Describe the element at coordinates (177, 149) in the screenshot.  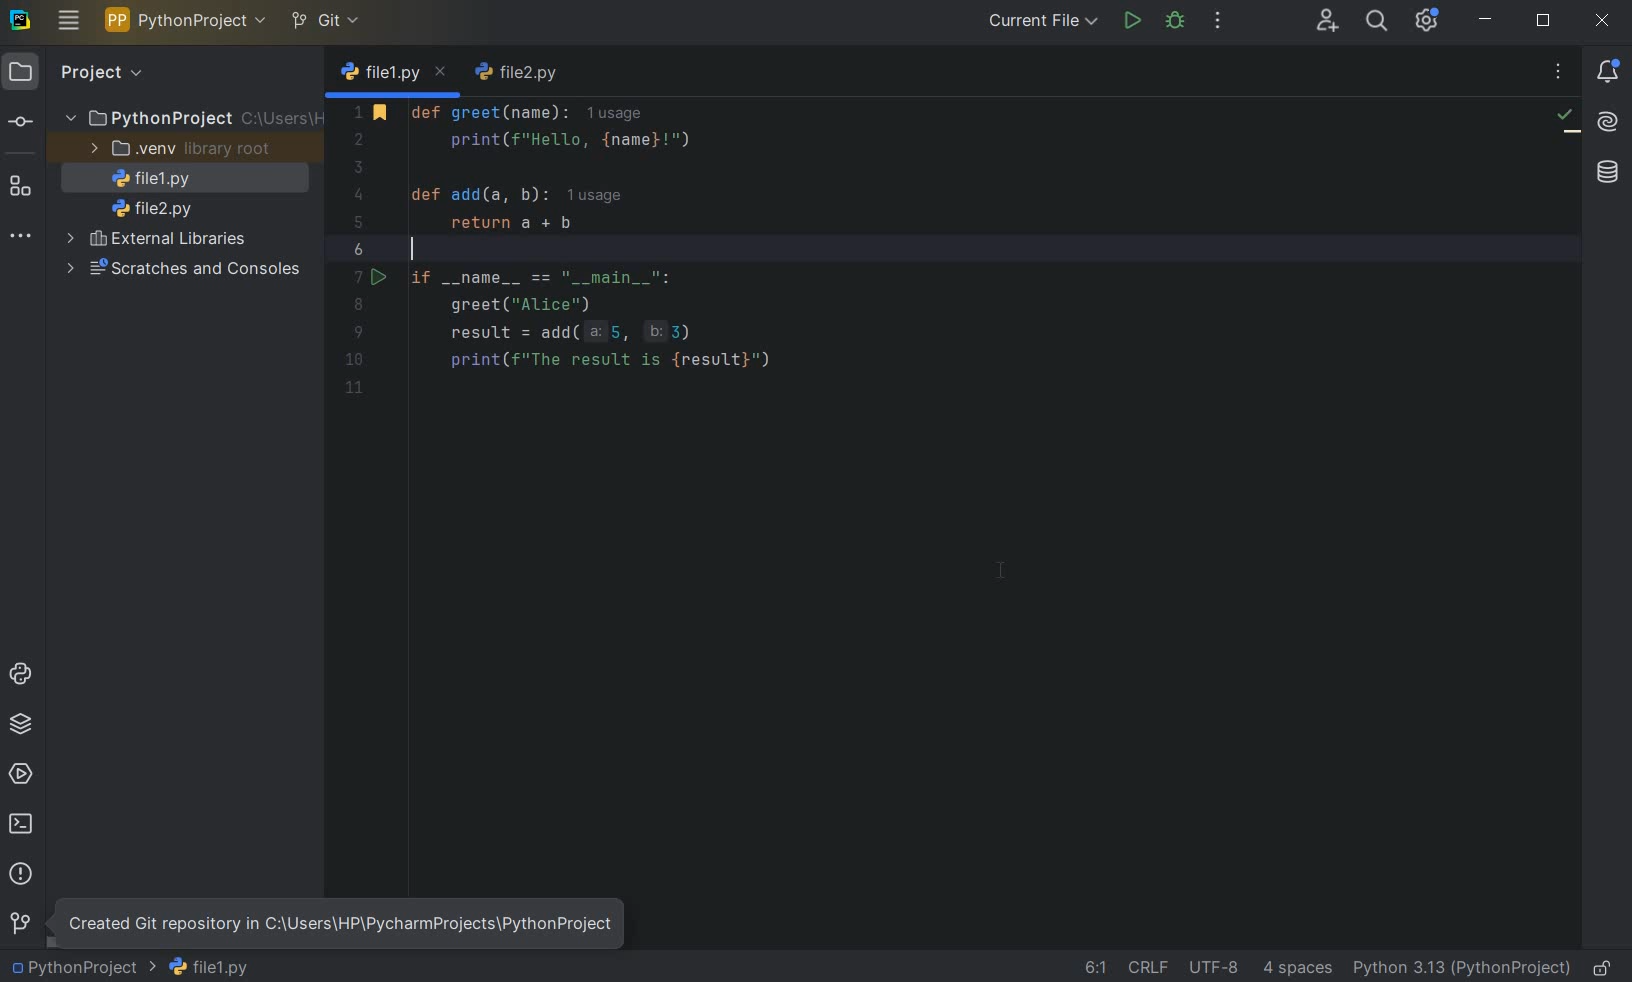
I see `.venv` at that location.